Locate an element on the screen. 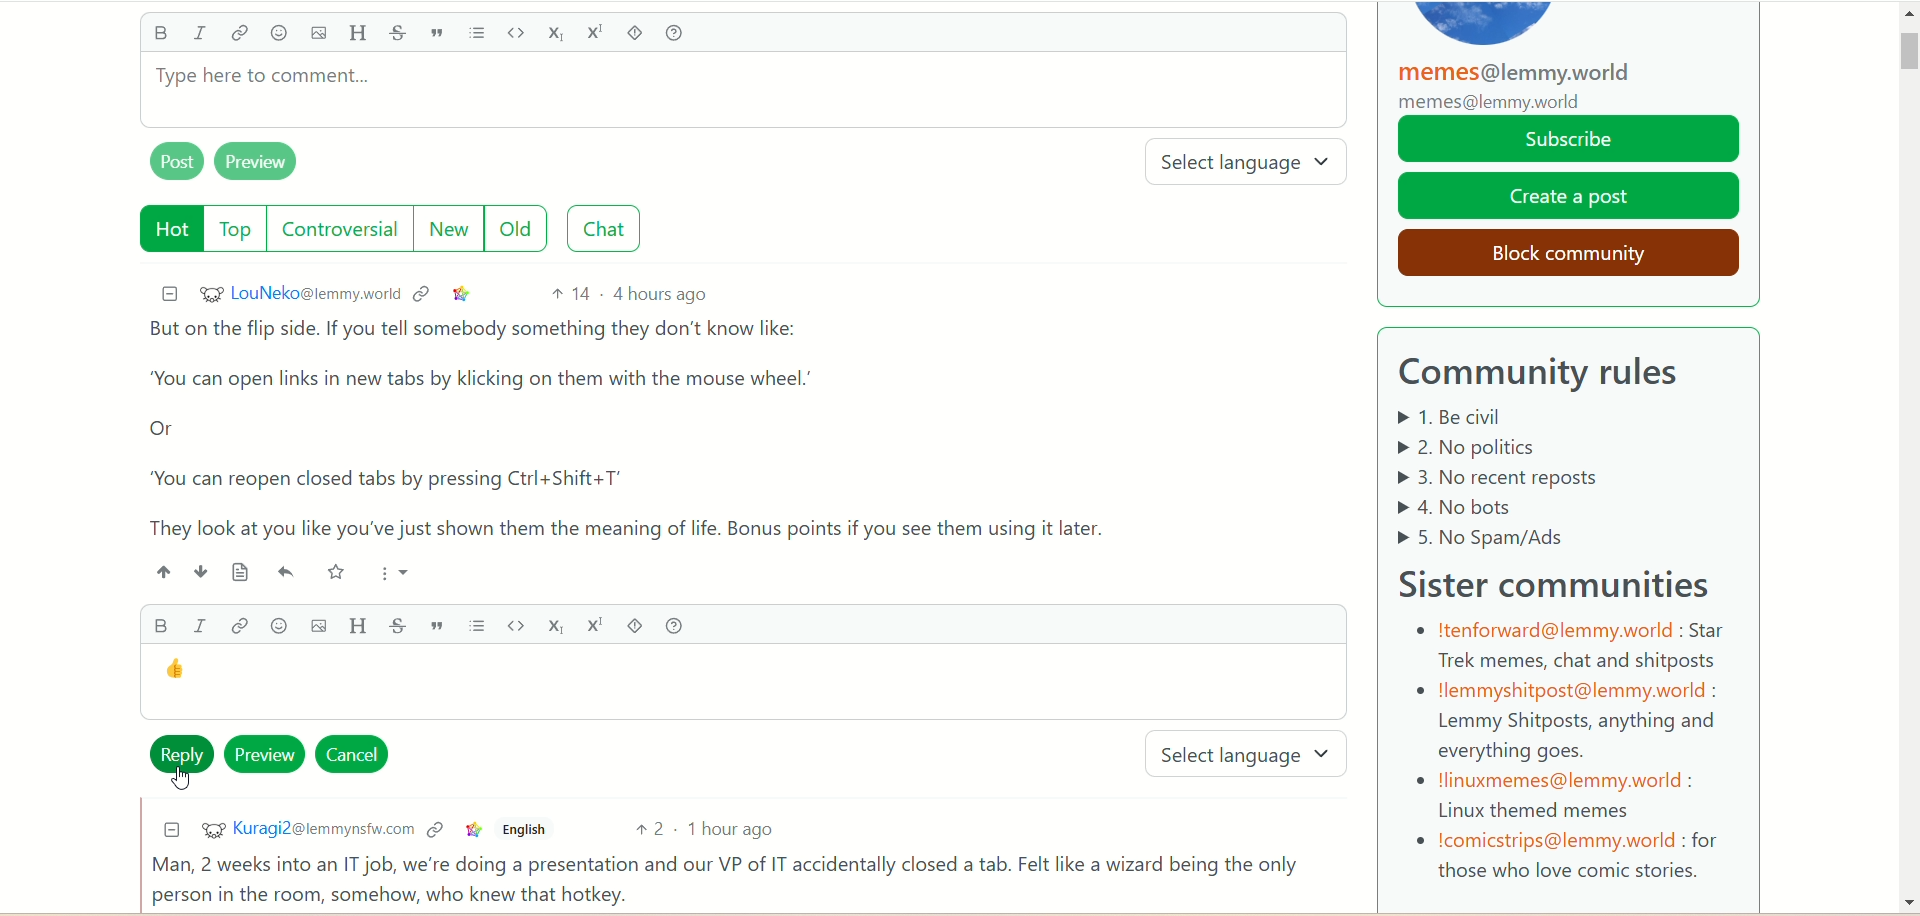 The height and width of the screenshot is (916, 1920). header is located at coordinates (361, 624).